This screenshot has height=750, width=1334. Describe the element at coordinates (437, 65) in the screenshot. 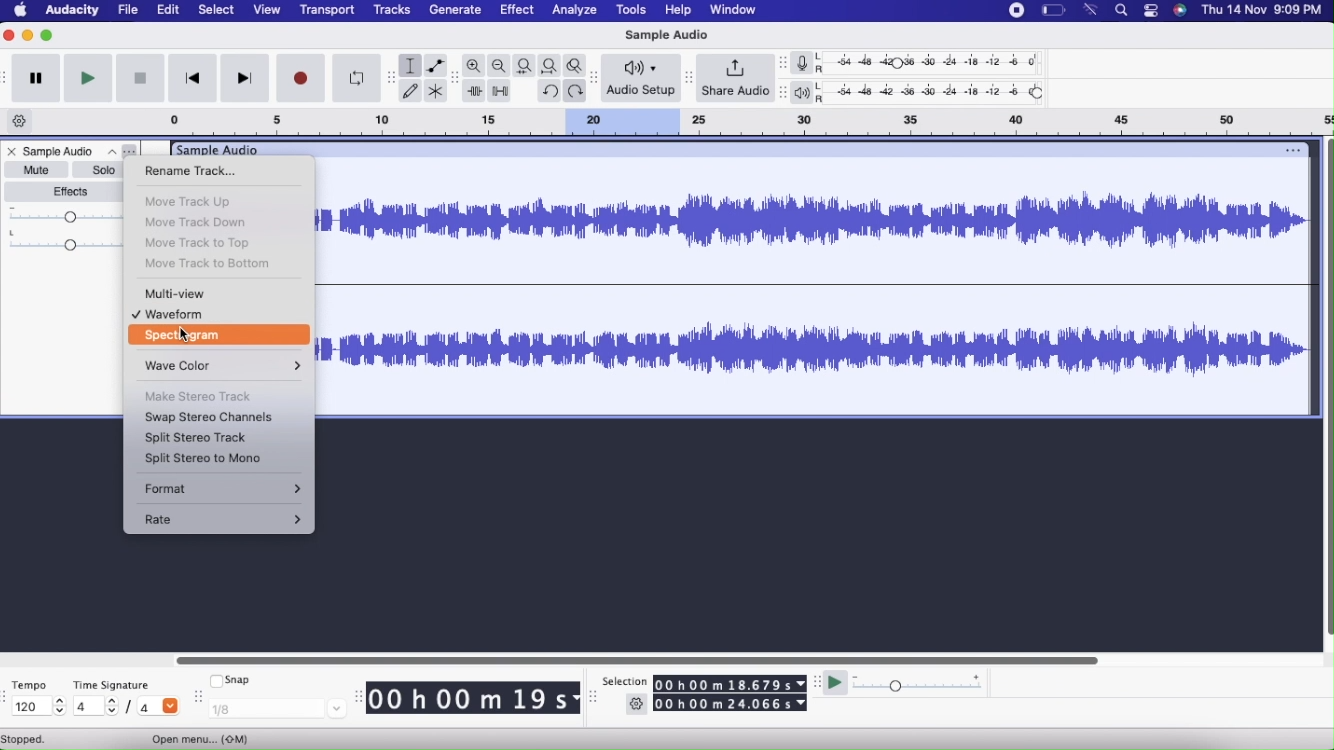

I see `Envelope tool` at that location.